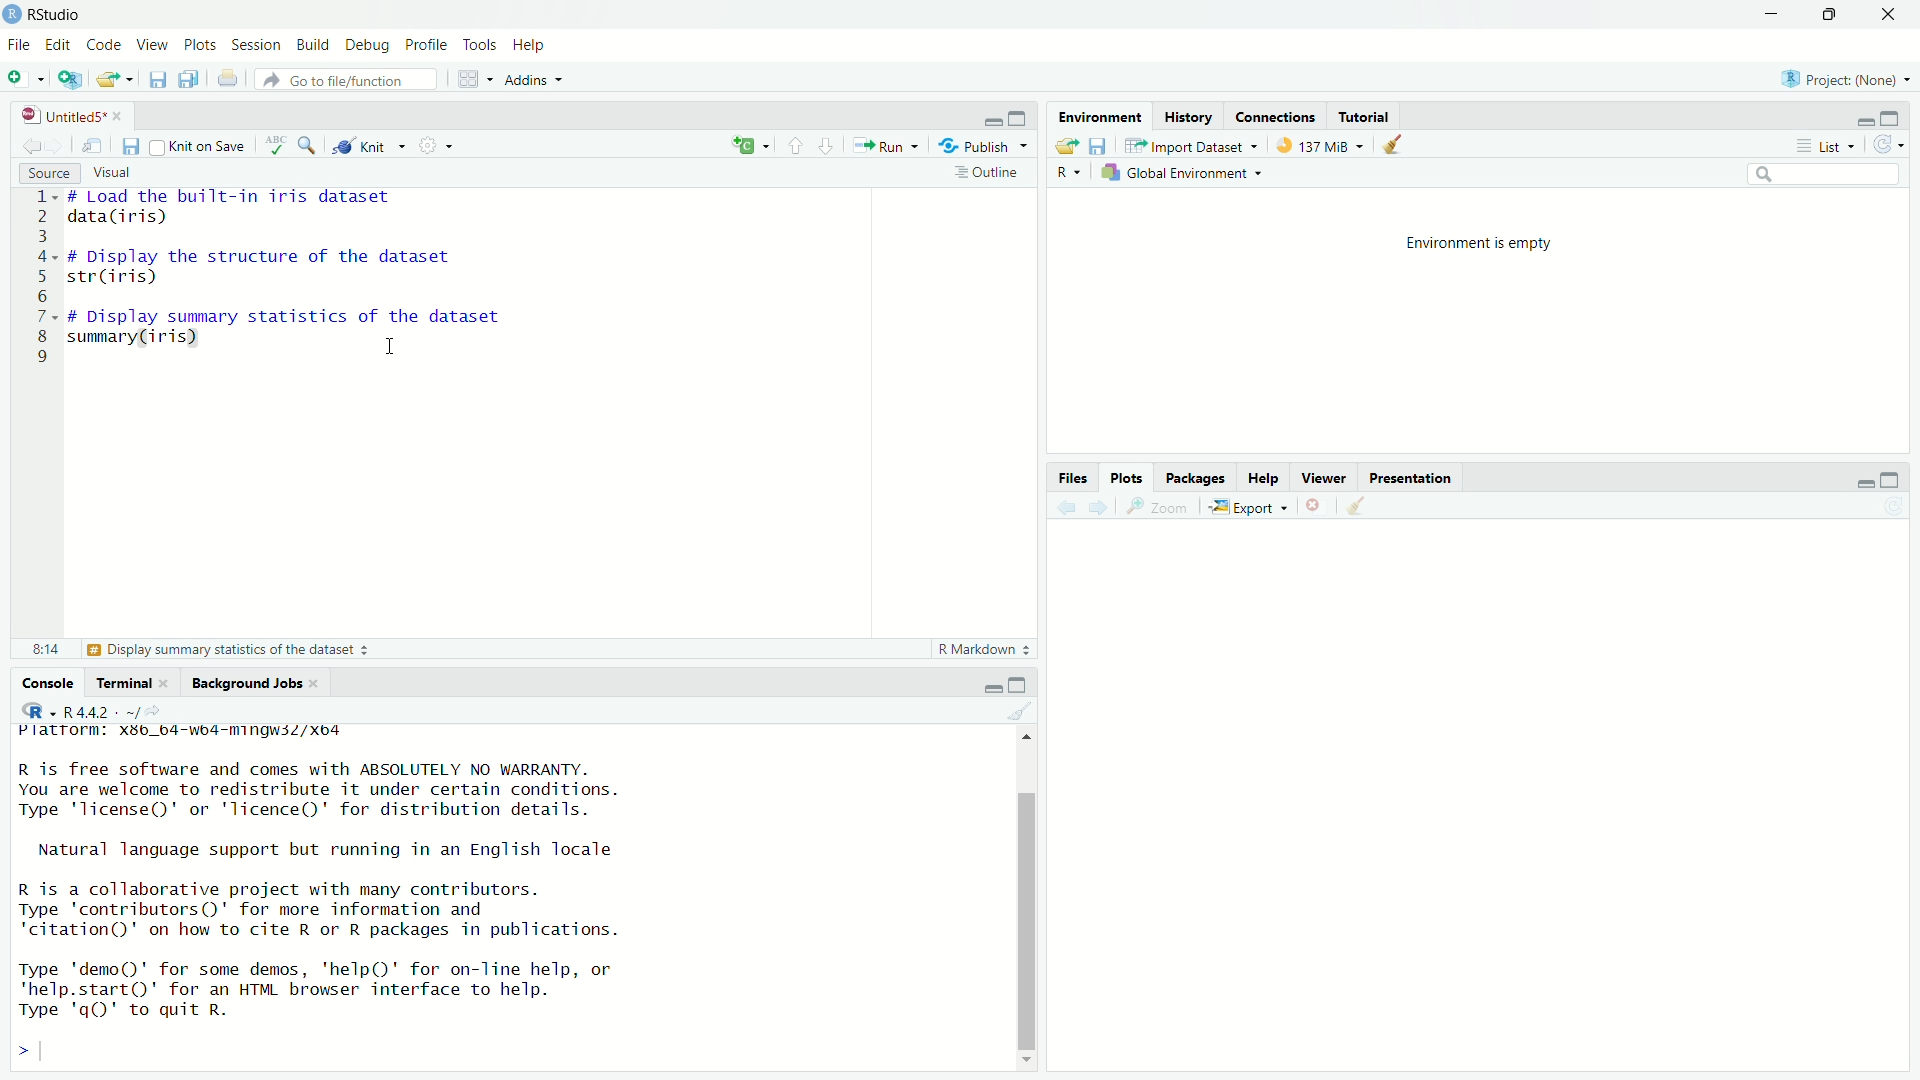  What do you see at coordinates (1365, 114) in the screenshot?
I see `Tutorial` at bounding box center [1365, 114].